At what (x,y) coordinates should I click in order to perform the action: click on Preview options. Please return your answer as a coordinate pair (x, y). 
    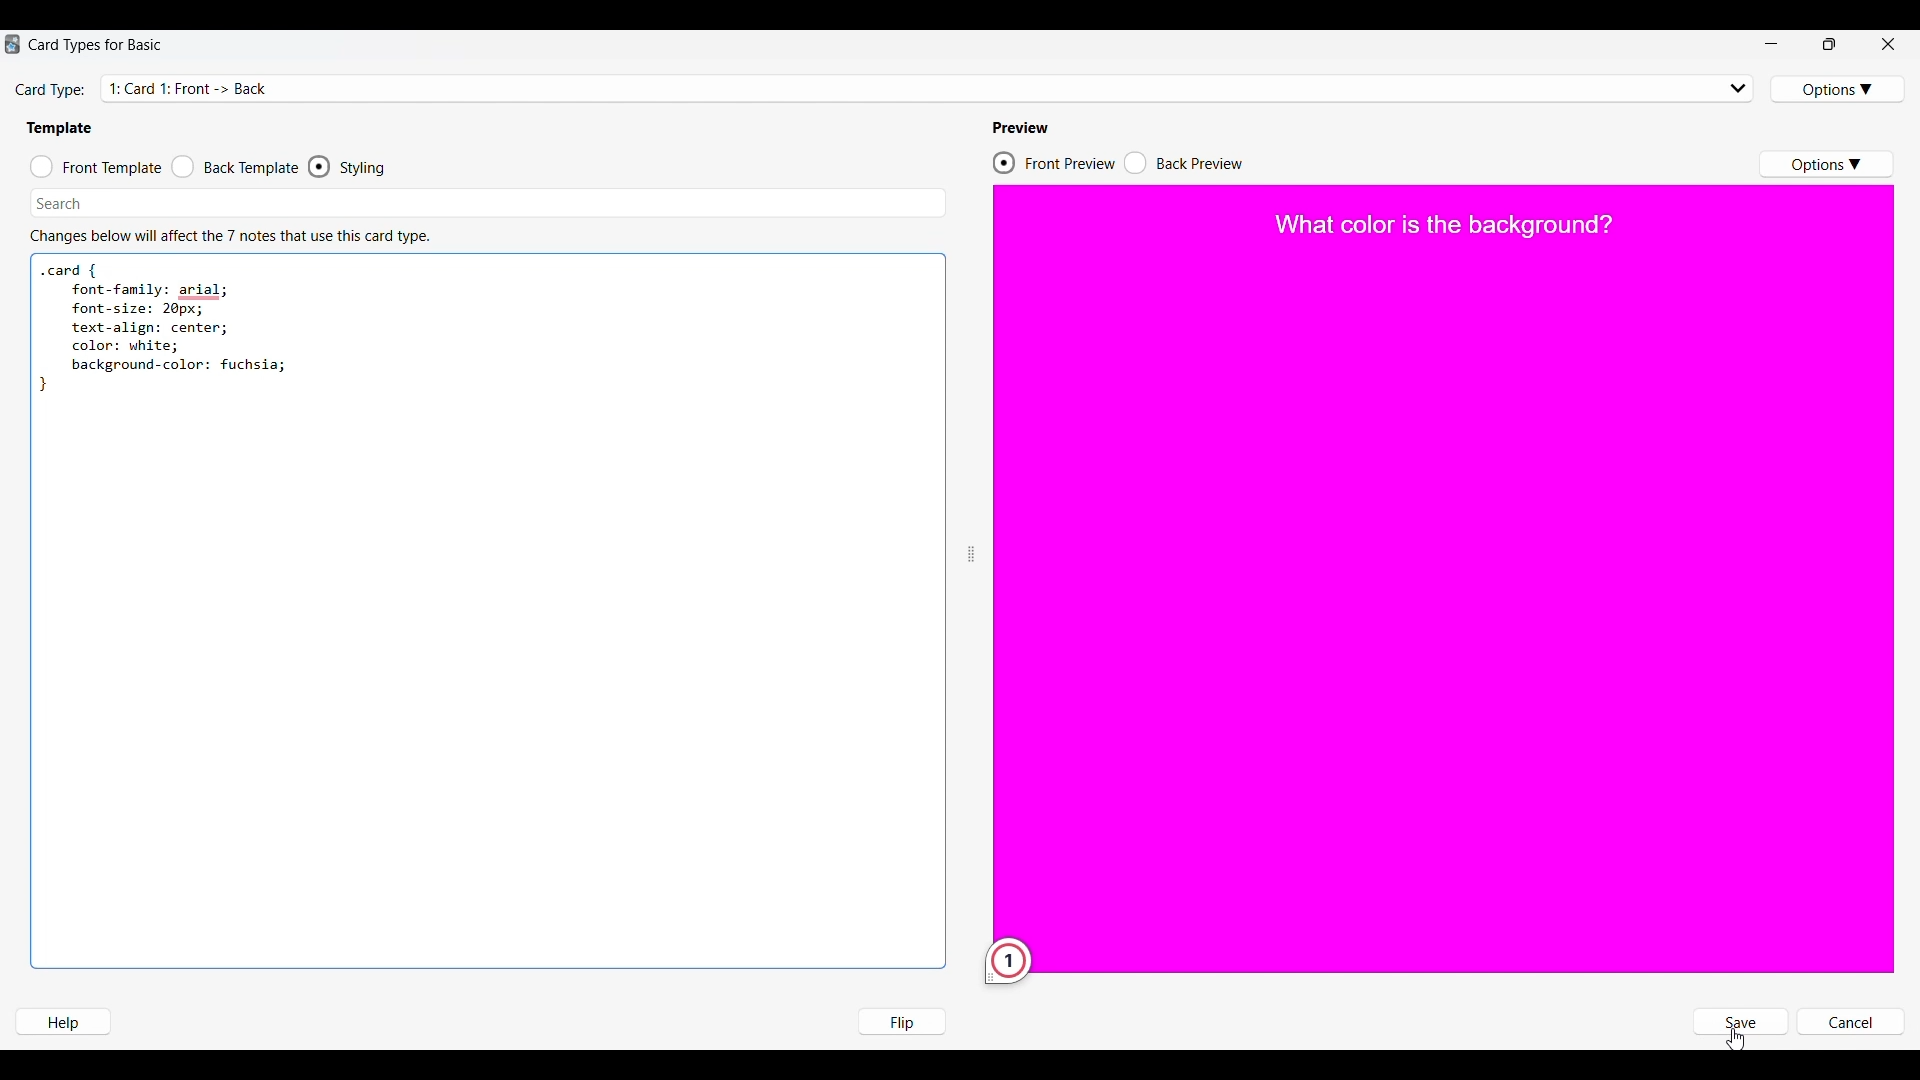
    Looking at the image, I should click on (1825, 164).